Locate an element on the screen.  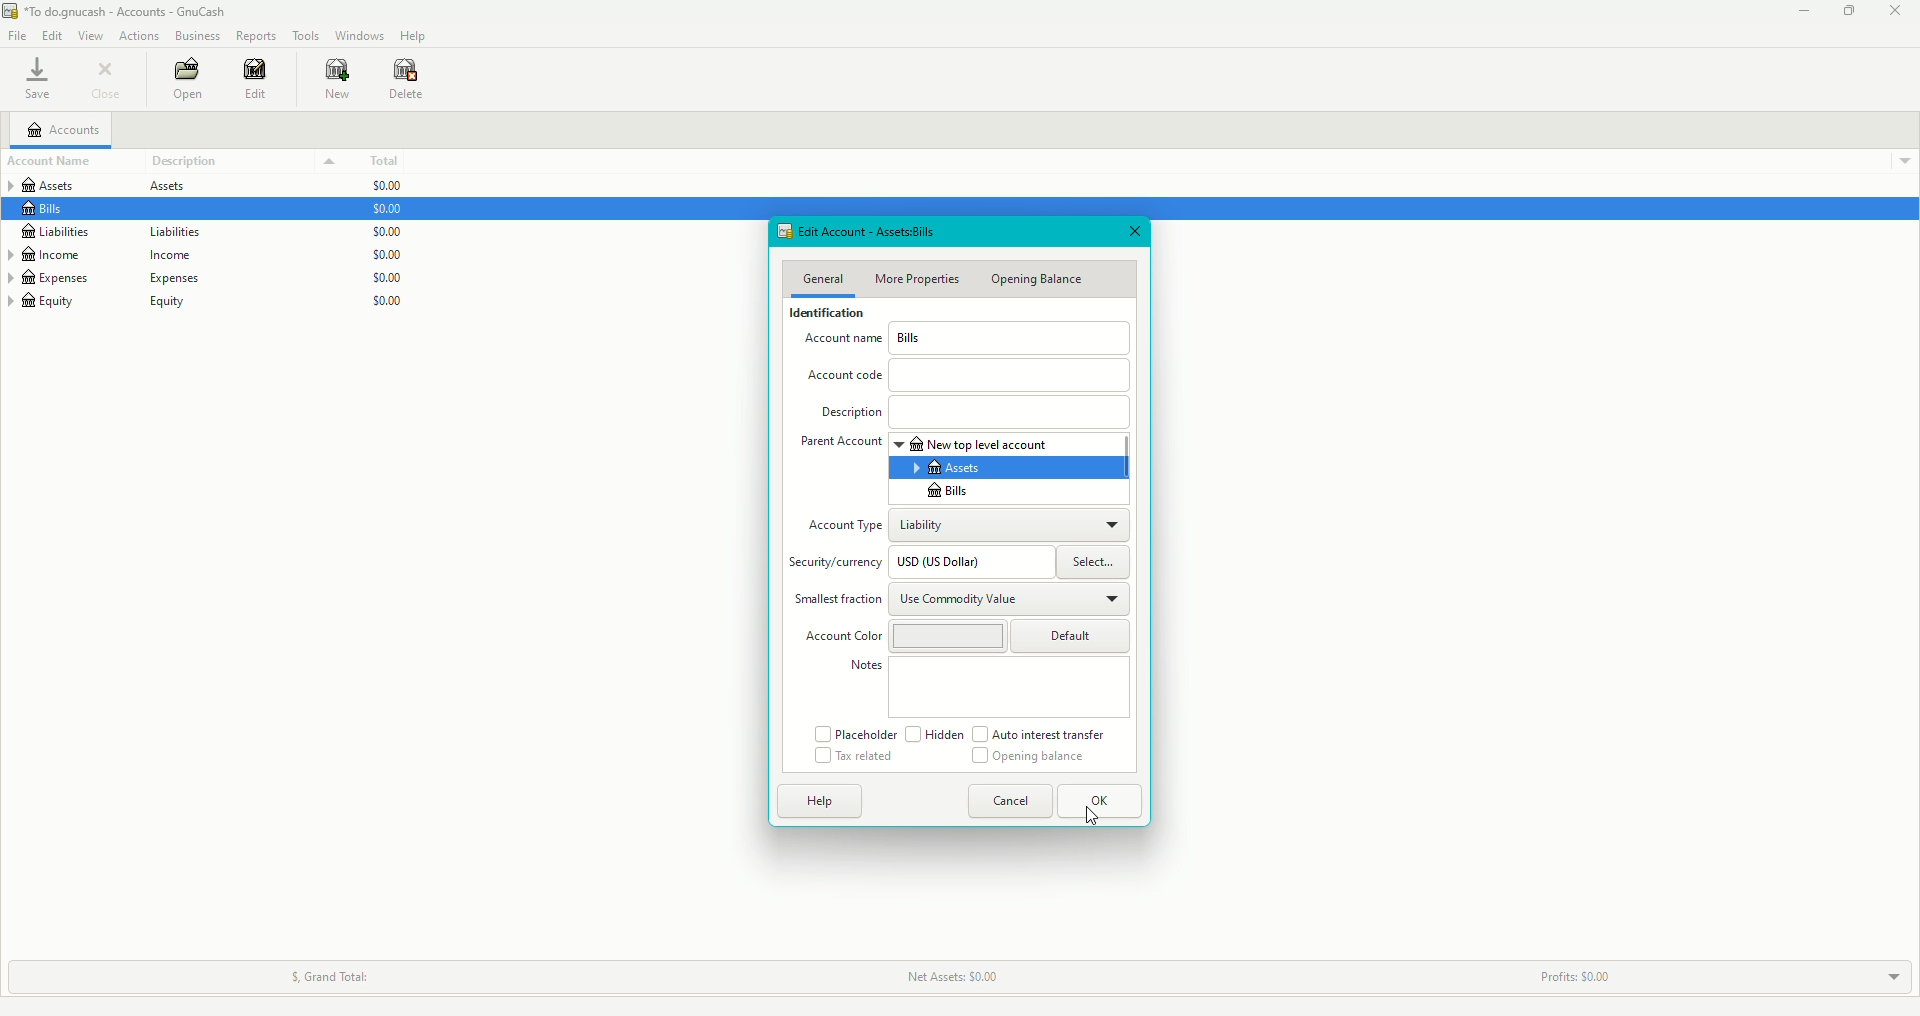
File is located at coordinates (20, 37).